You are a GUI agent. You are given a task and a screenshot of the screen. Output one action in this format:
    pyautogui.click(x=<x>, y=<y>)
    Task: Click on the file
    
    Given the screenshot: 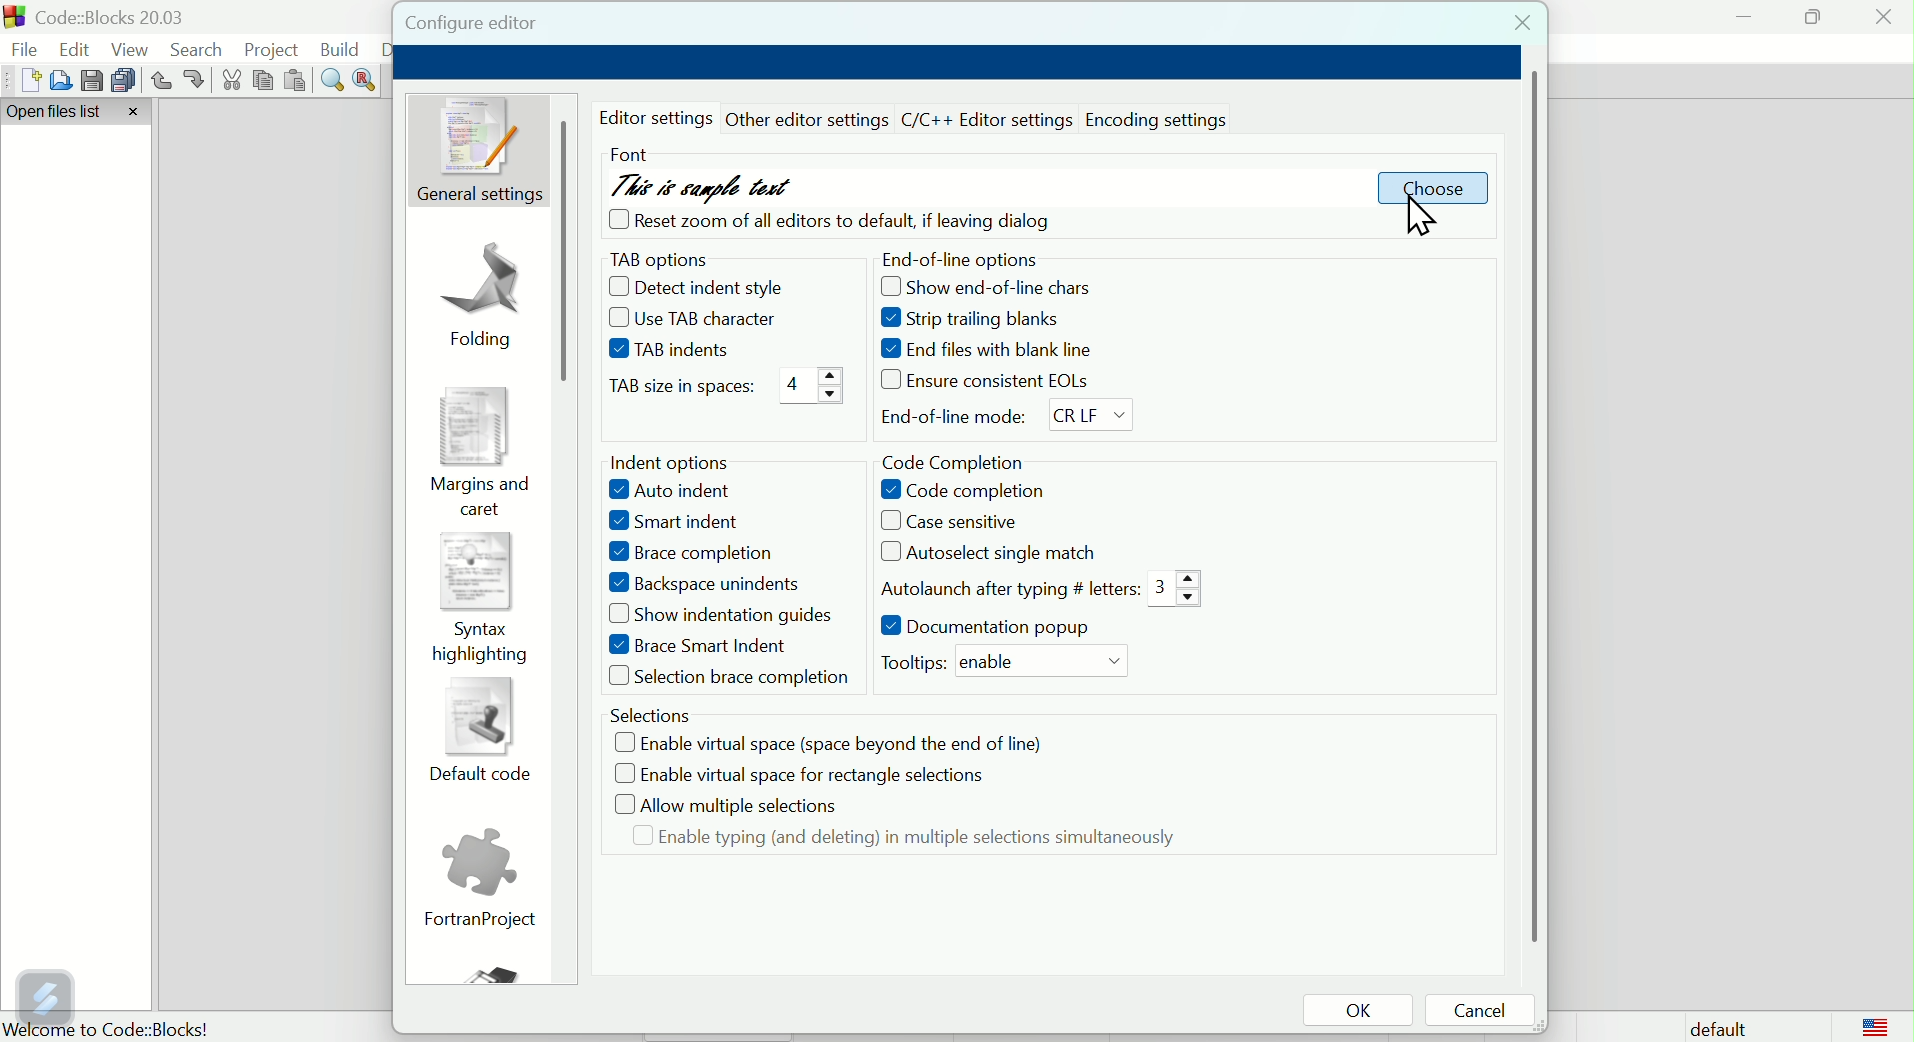 What is the action you would take?
    pyautogui.click(x=26, y=51)
    